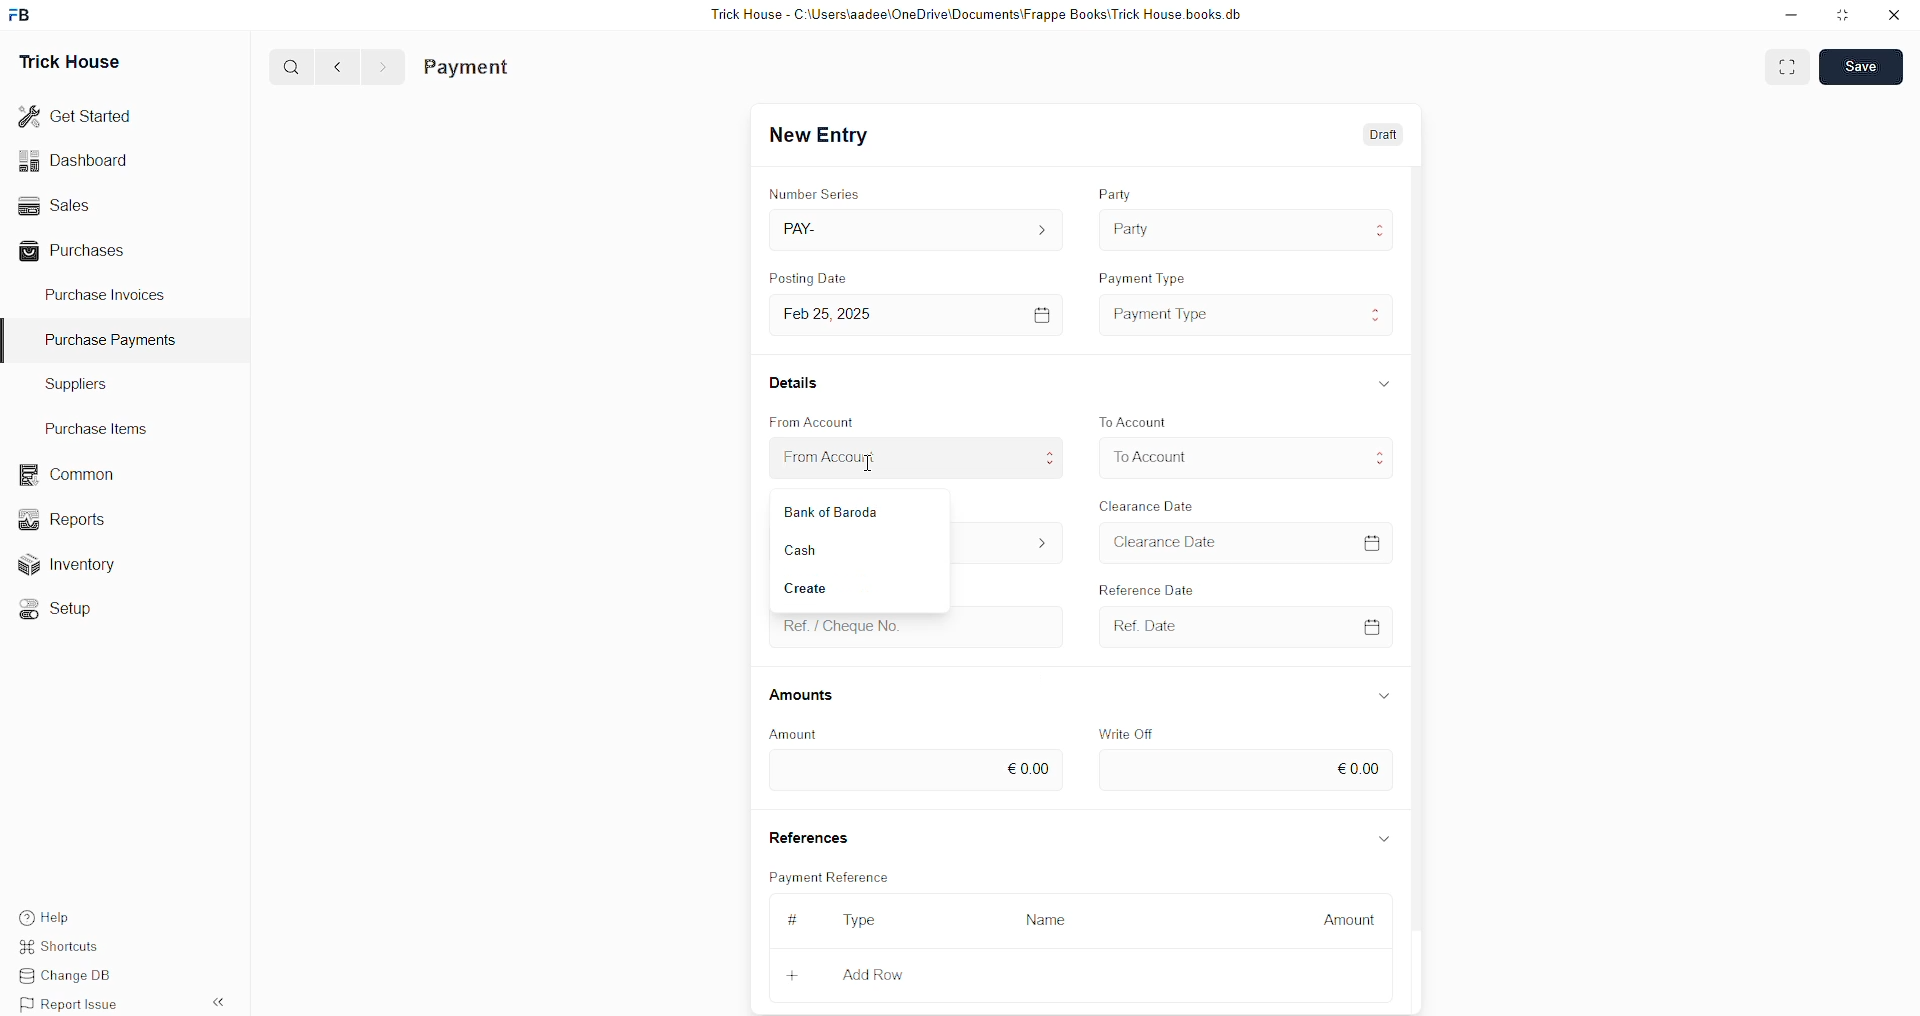 The width and height of the screenshot is (1920, 1016). I want to click on Party, so click(1118, 189).